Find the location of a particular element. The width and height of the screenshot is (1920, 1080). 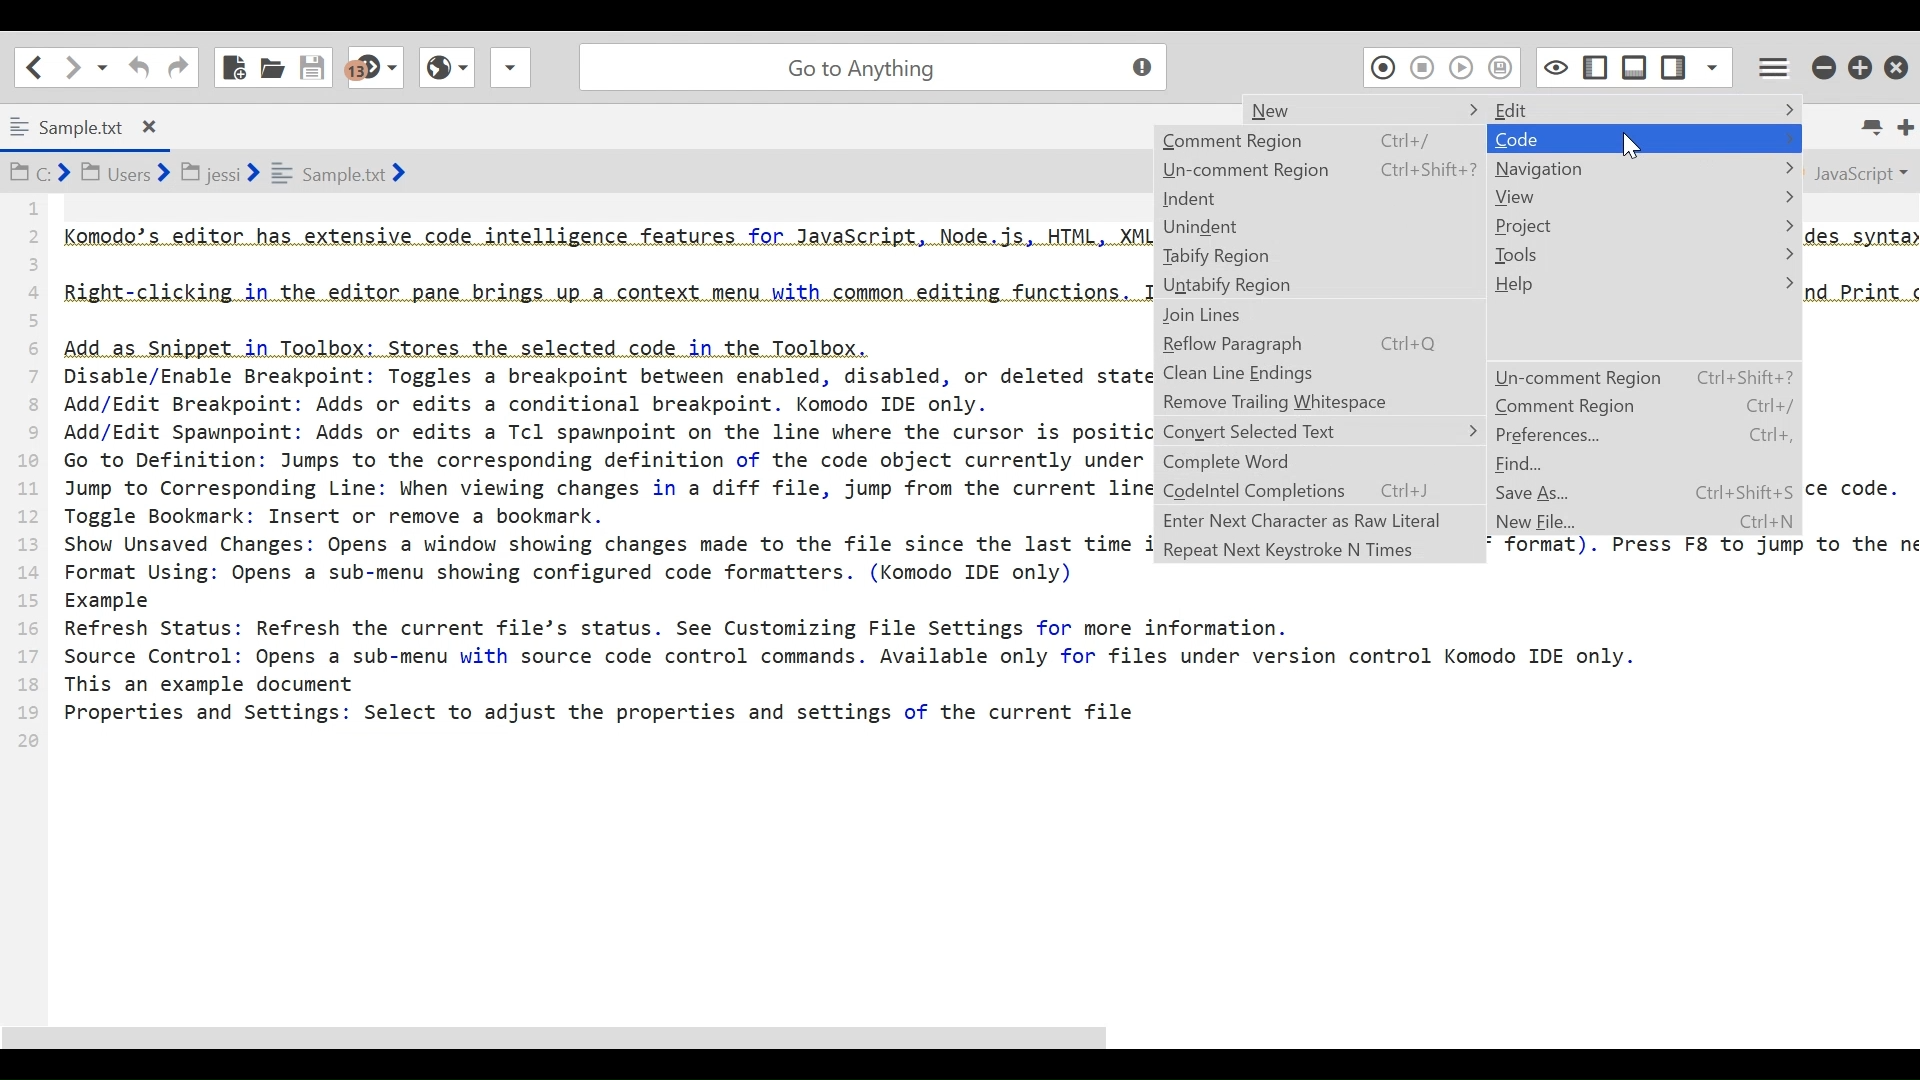

Record Macro is located at coordinates (1382, 66).